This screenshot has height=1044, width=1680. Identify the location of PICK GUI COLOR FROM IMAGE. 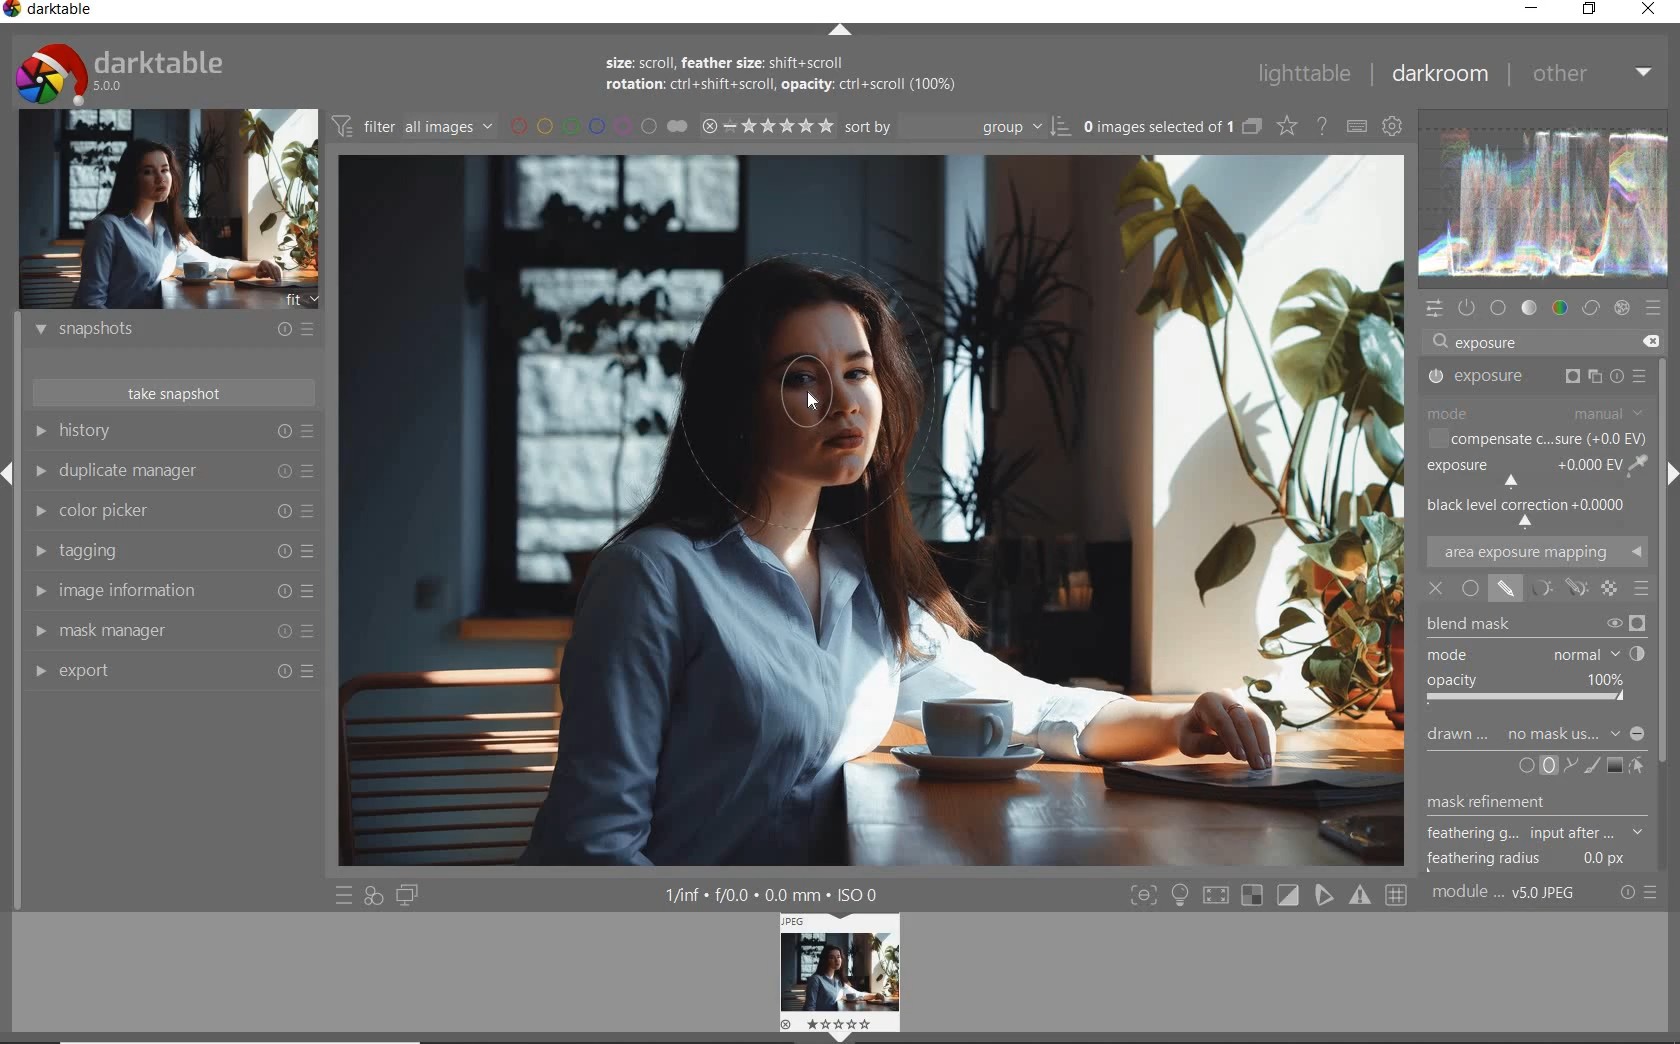
(1640, 465).